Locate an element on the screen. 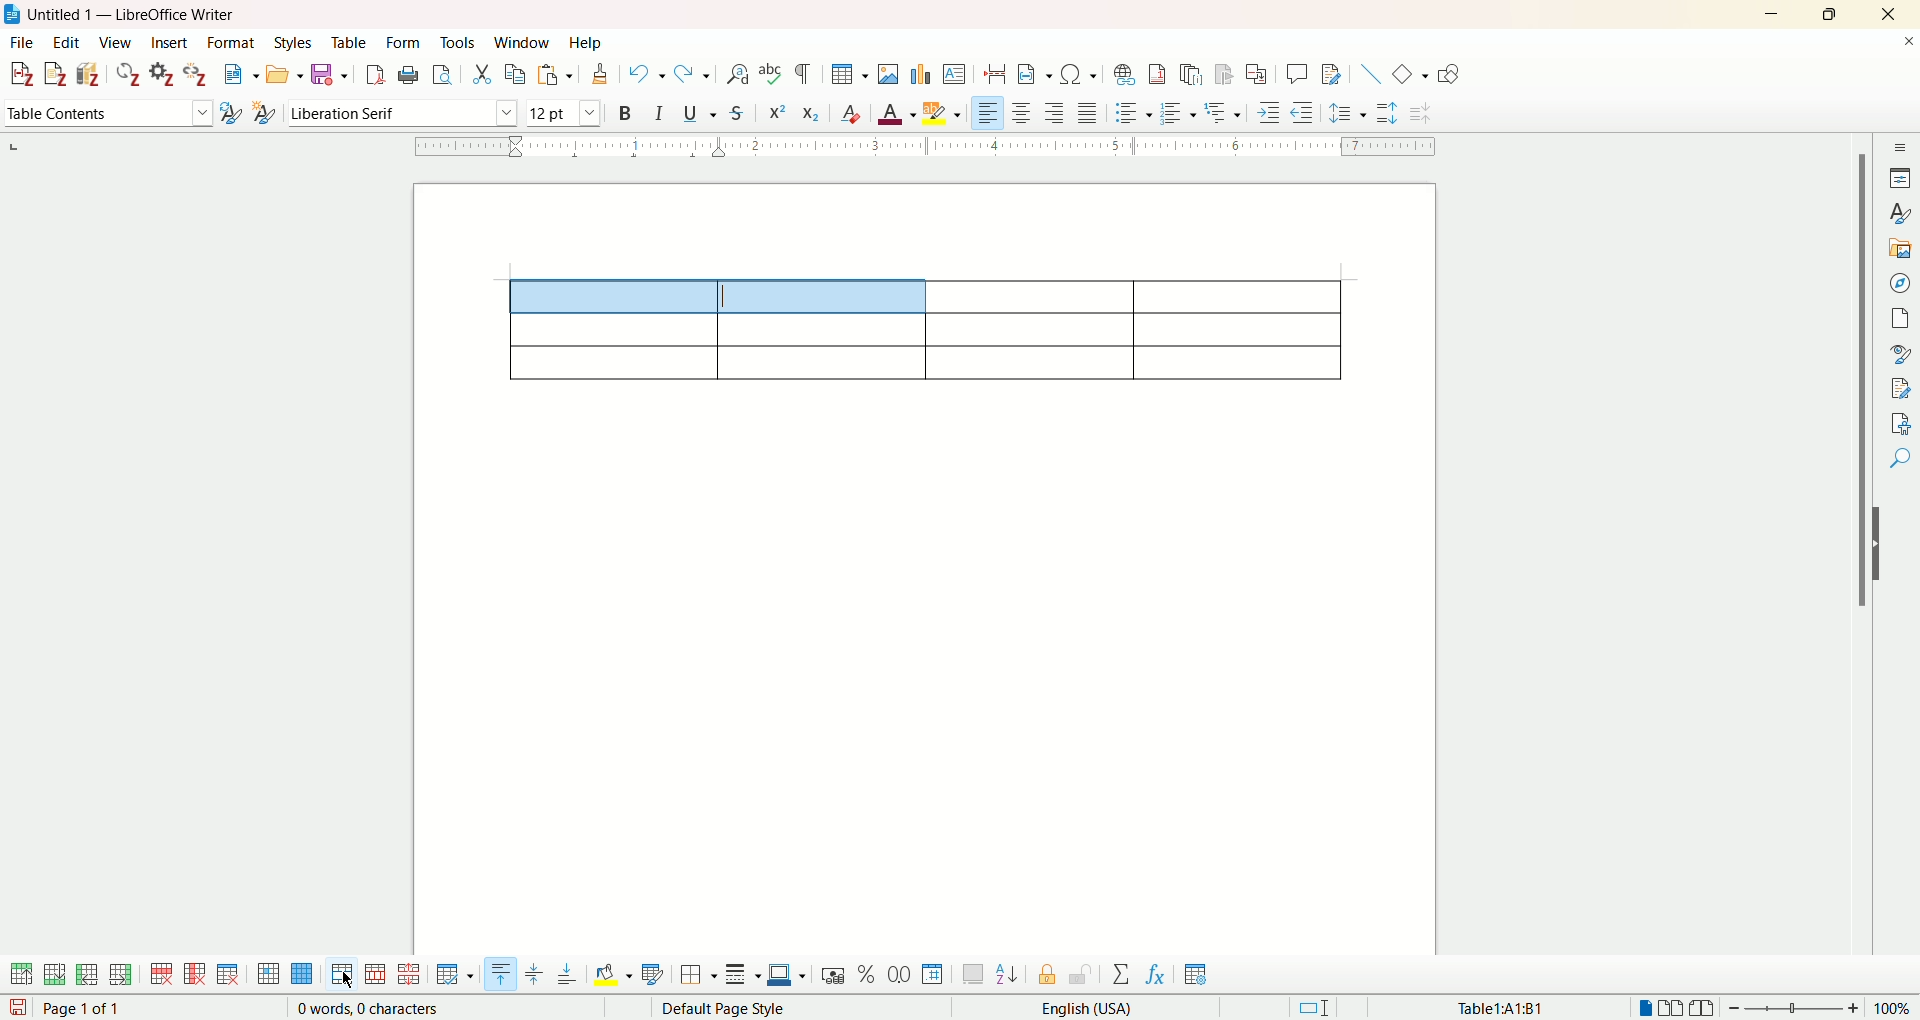 This screenshot has height=1020, width=1920. maximize is located at coordinates (1830, 14).